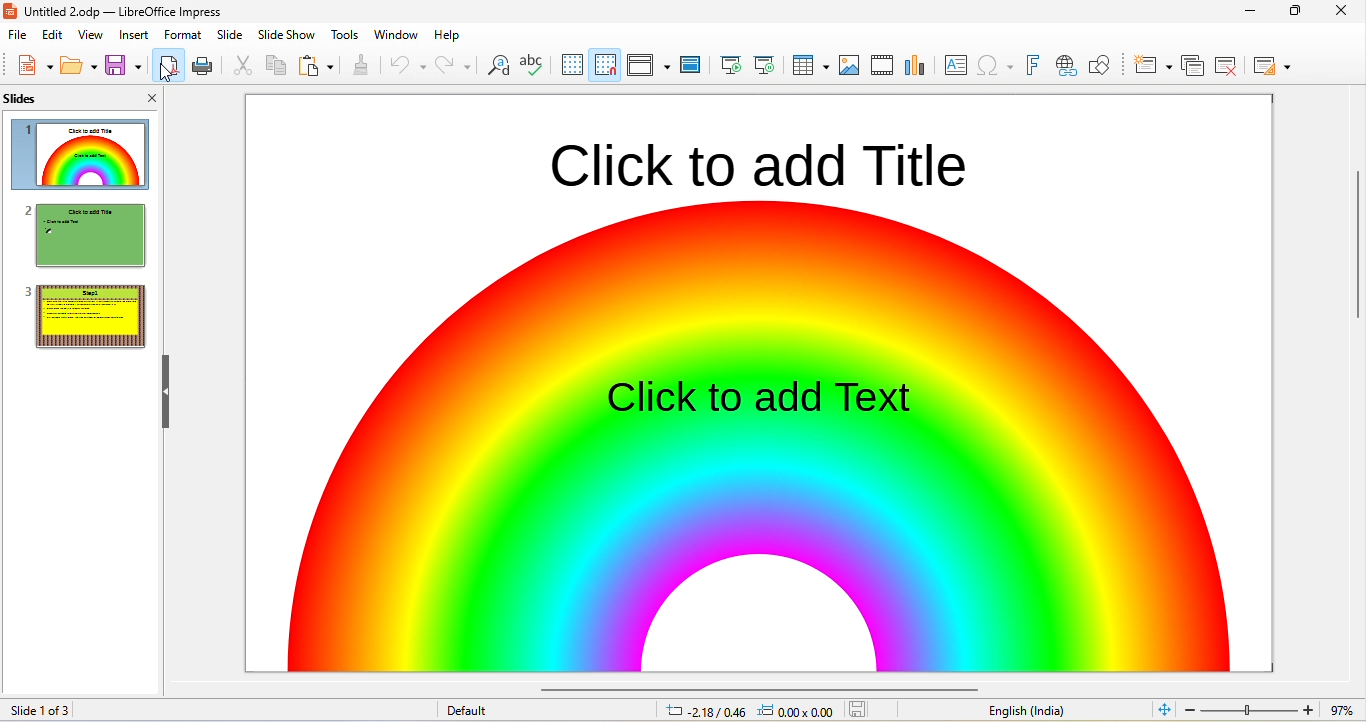 The width and height of the screenshot is (1366, 722). I want to click on slide, so click(229, 35).